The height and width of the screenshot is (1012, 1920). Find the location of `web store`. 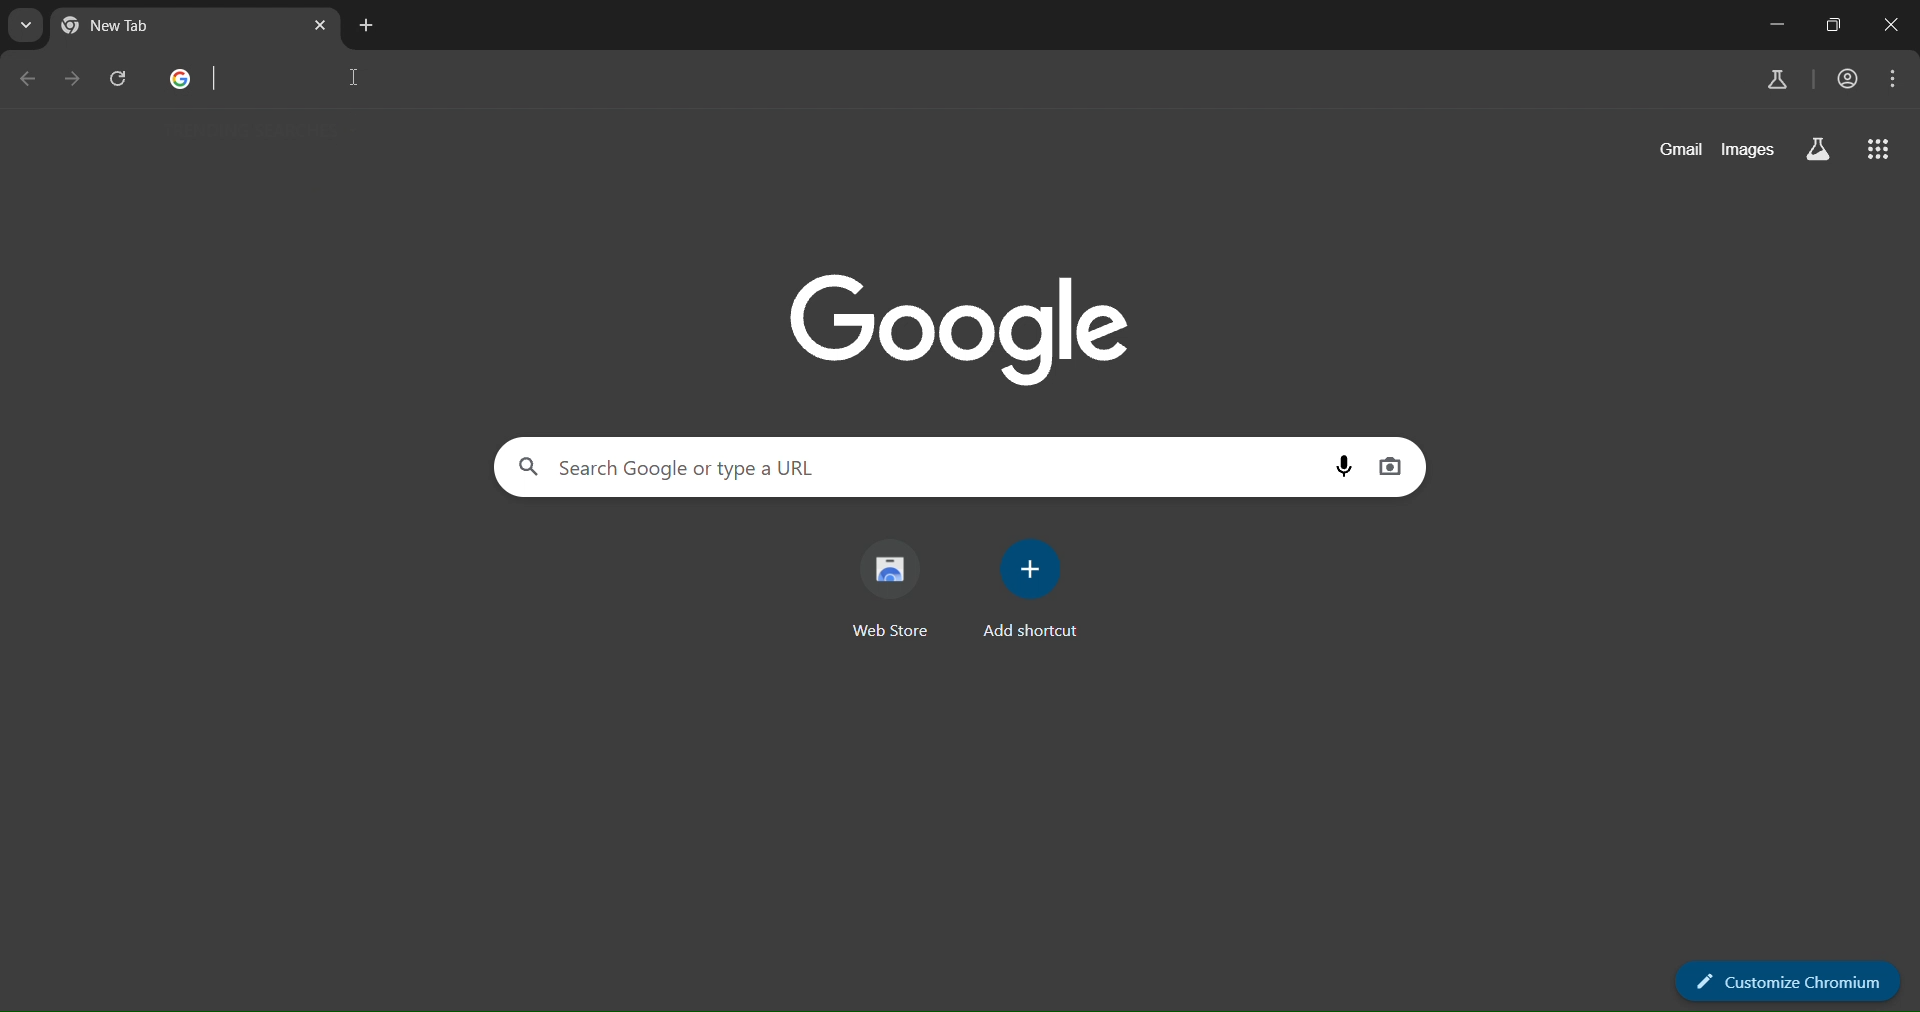

web store is located at coordinates (896, 591).